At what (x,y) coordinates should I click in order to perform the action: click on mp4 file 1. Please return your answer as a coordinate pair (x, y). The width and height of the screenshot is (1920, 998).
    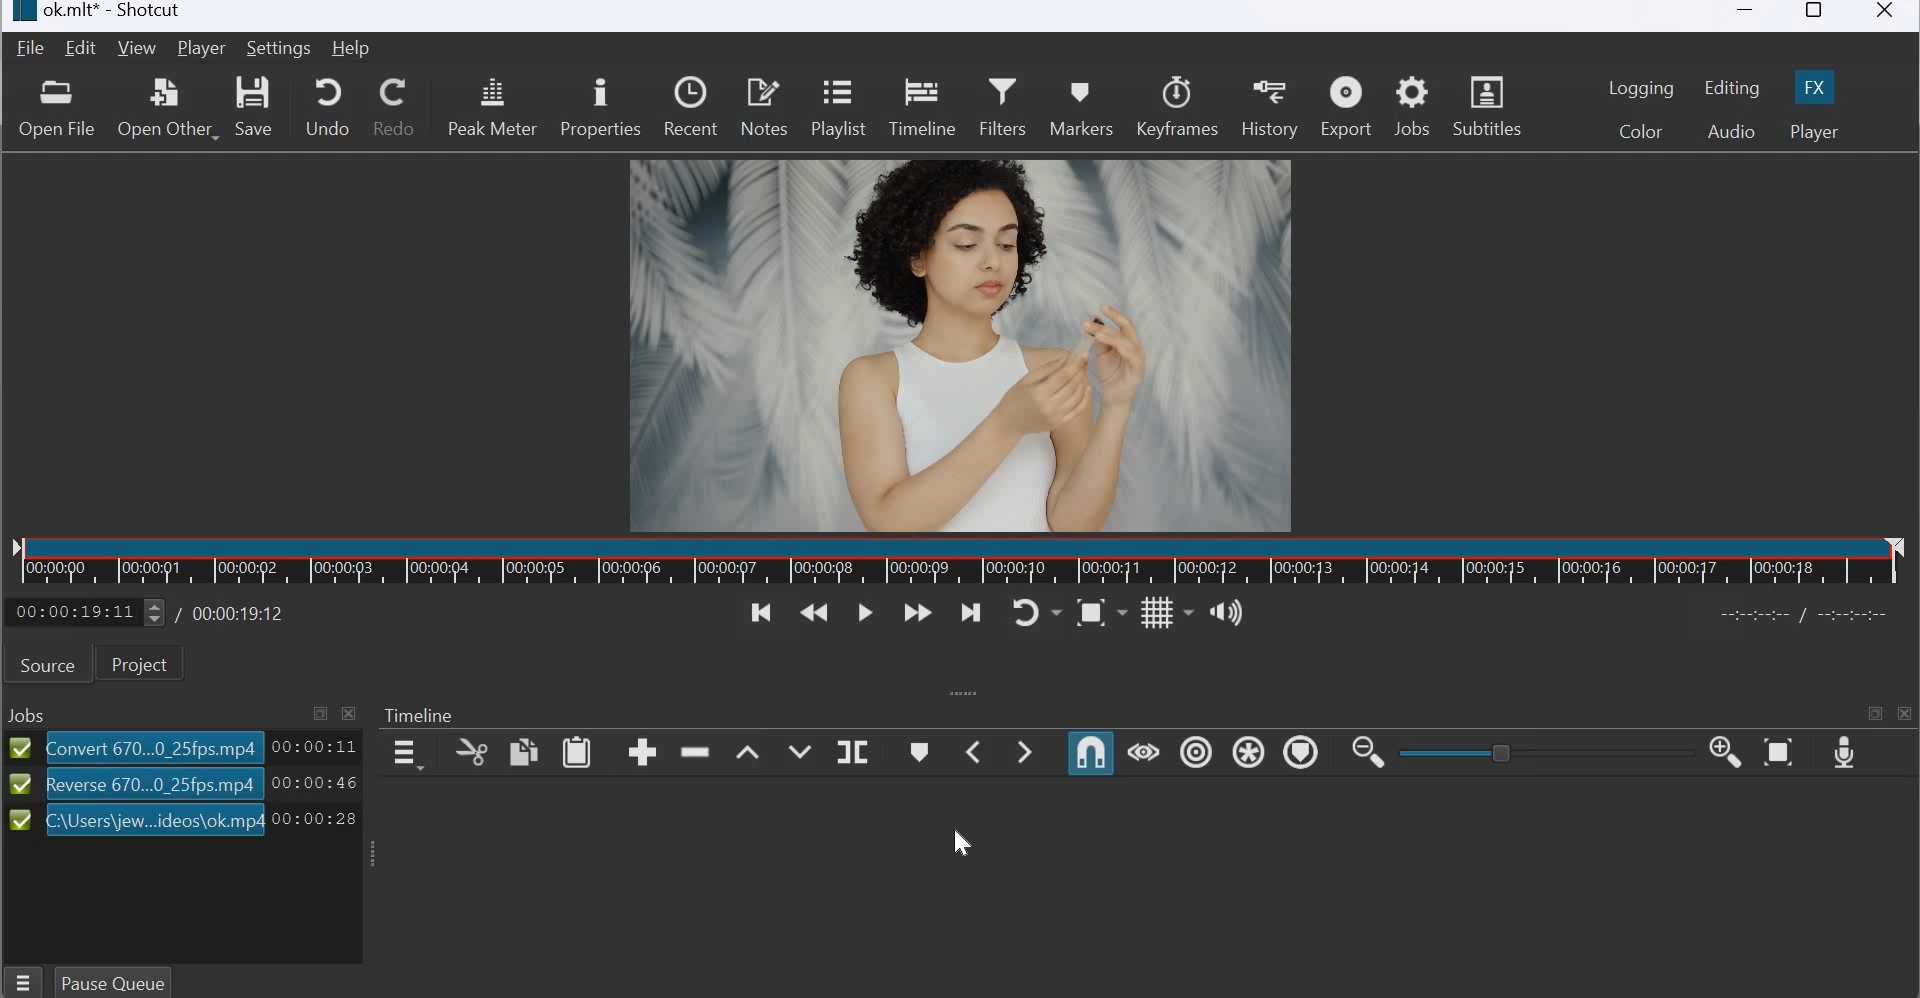
    Looking at the image, I should click on (154, 747).